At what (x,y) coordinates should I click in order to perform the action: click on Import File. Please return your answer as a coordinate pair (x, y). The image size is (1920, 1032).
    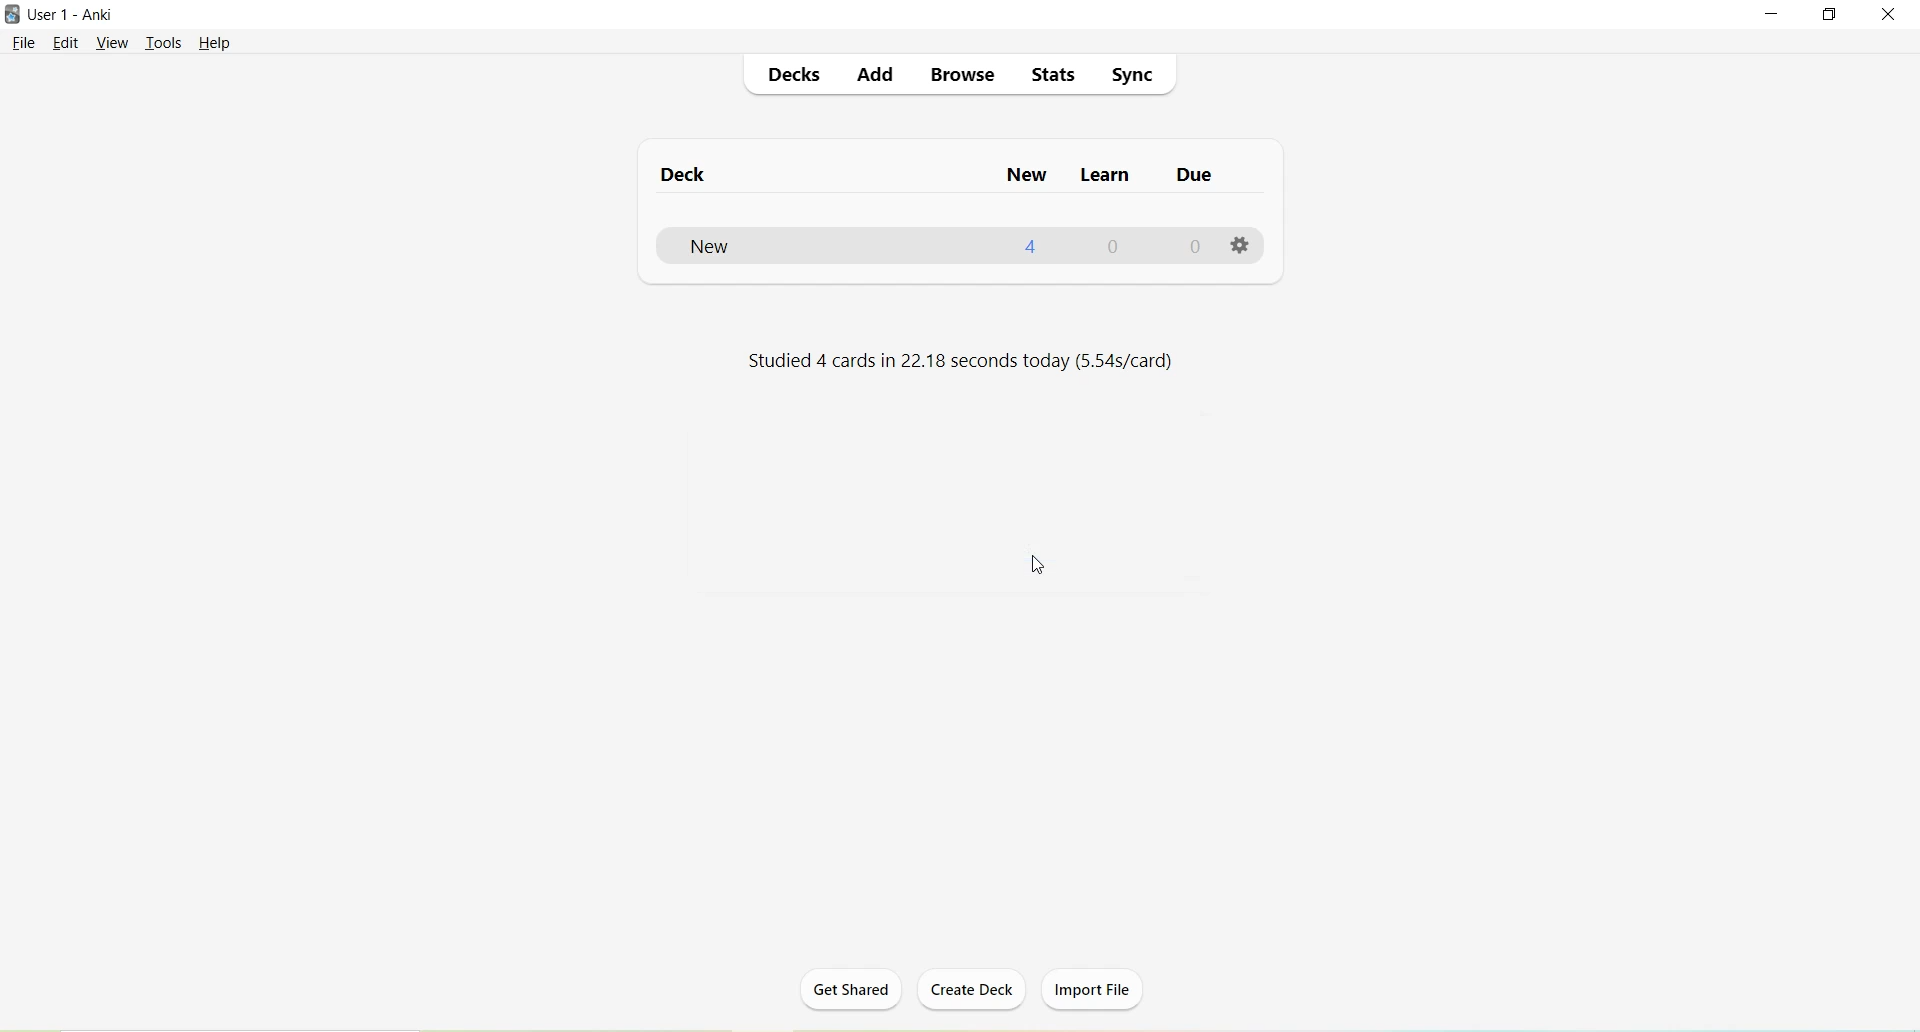
    Looking at the image, I should click on (1094, 989).